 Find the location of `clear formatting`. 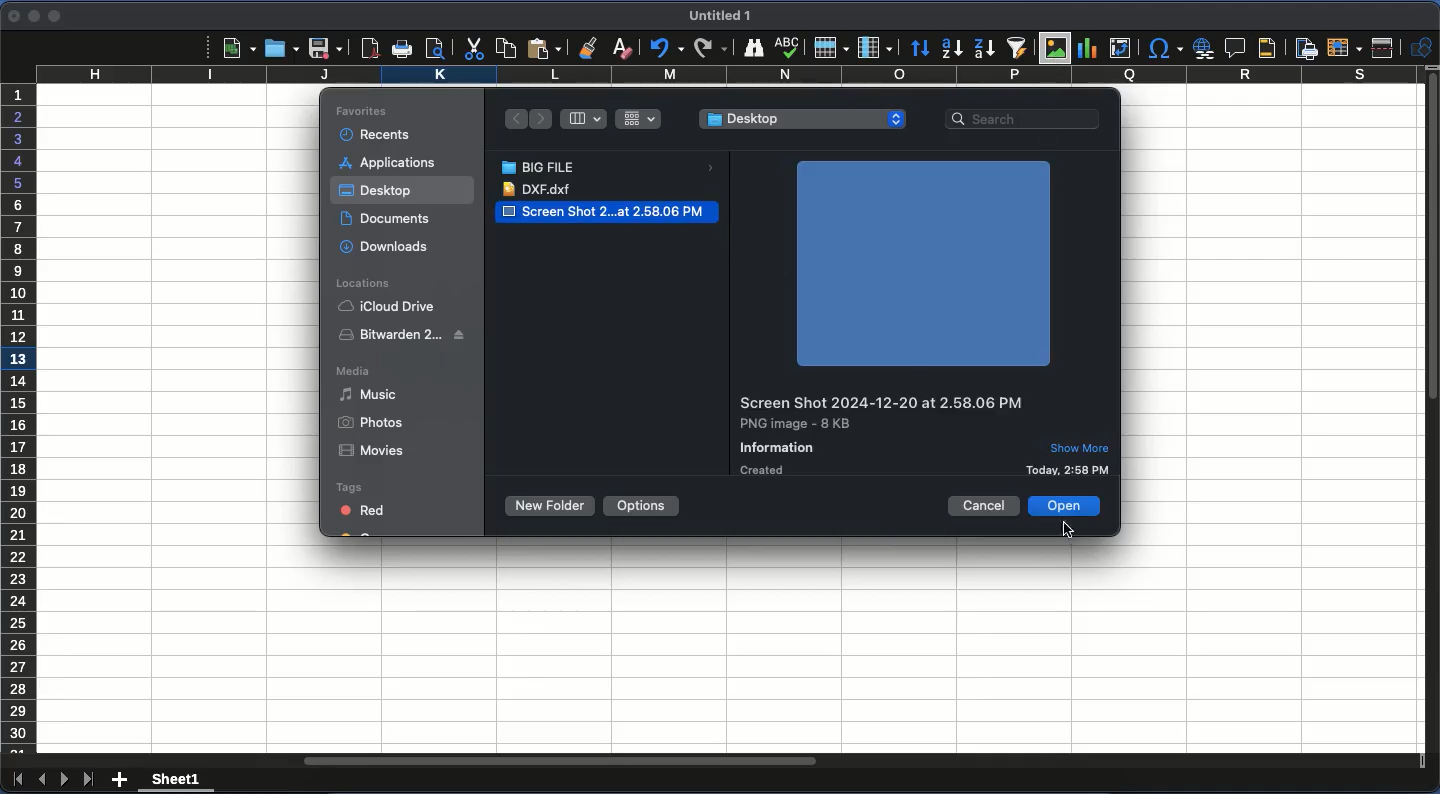

clear formatting is located at coordinates (619, 47).